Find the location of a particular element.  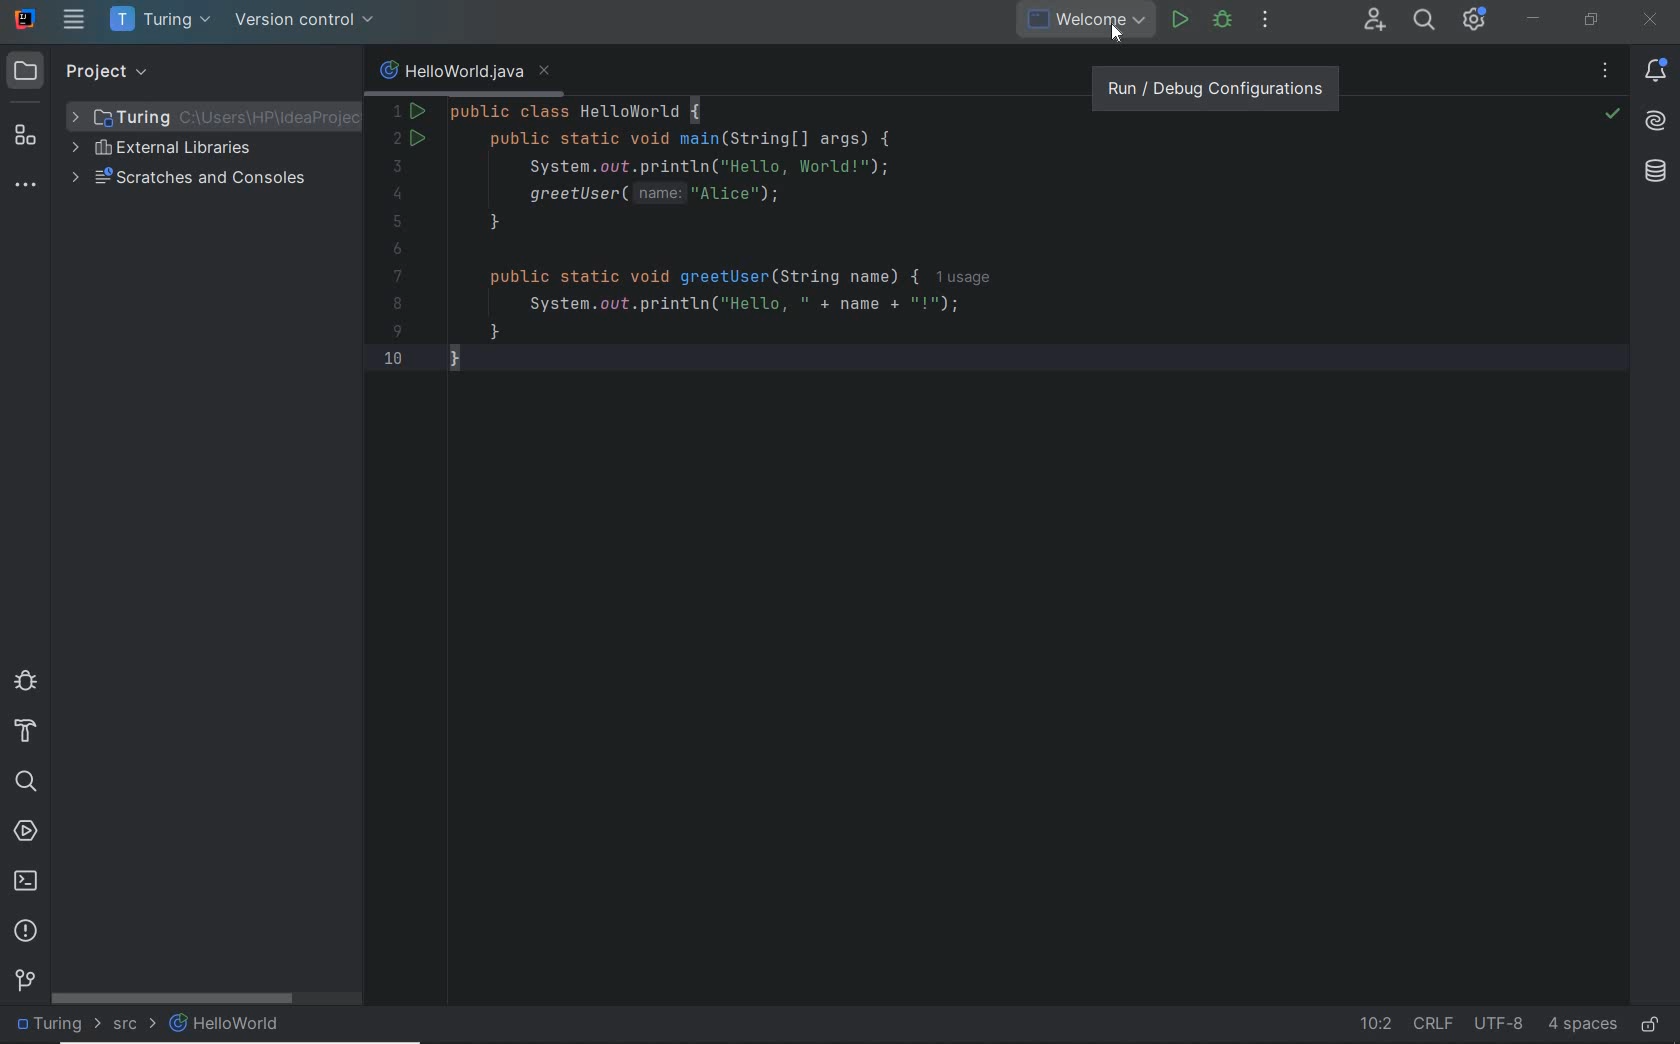

Database is located at coordinates (1659, 176).